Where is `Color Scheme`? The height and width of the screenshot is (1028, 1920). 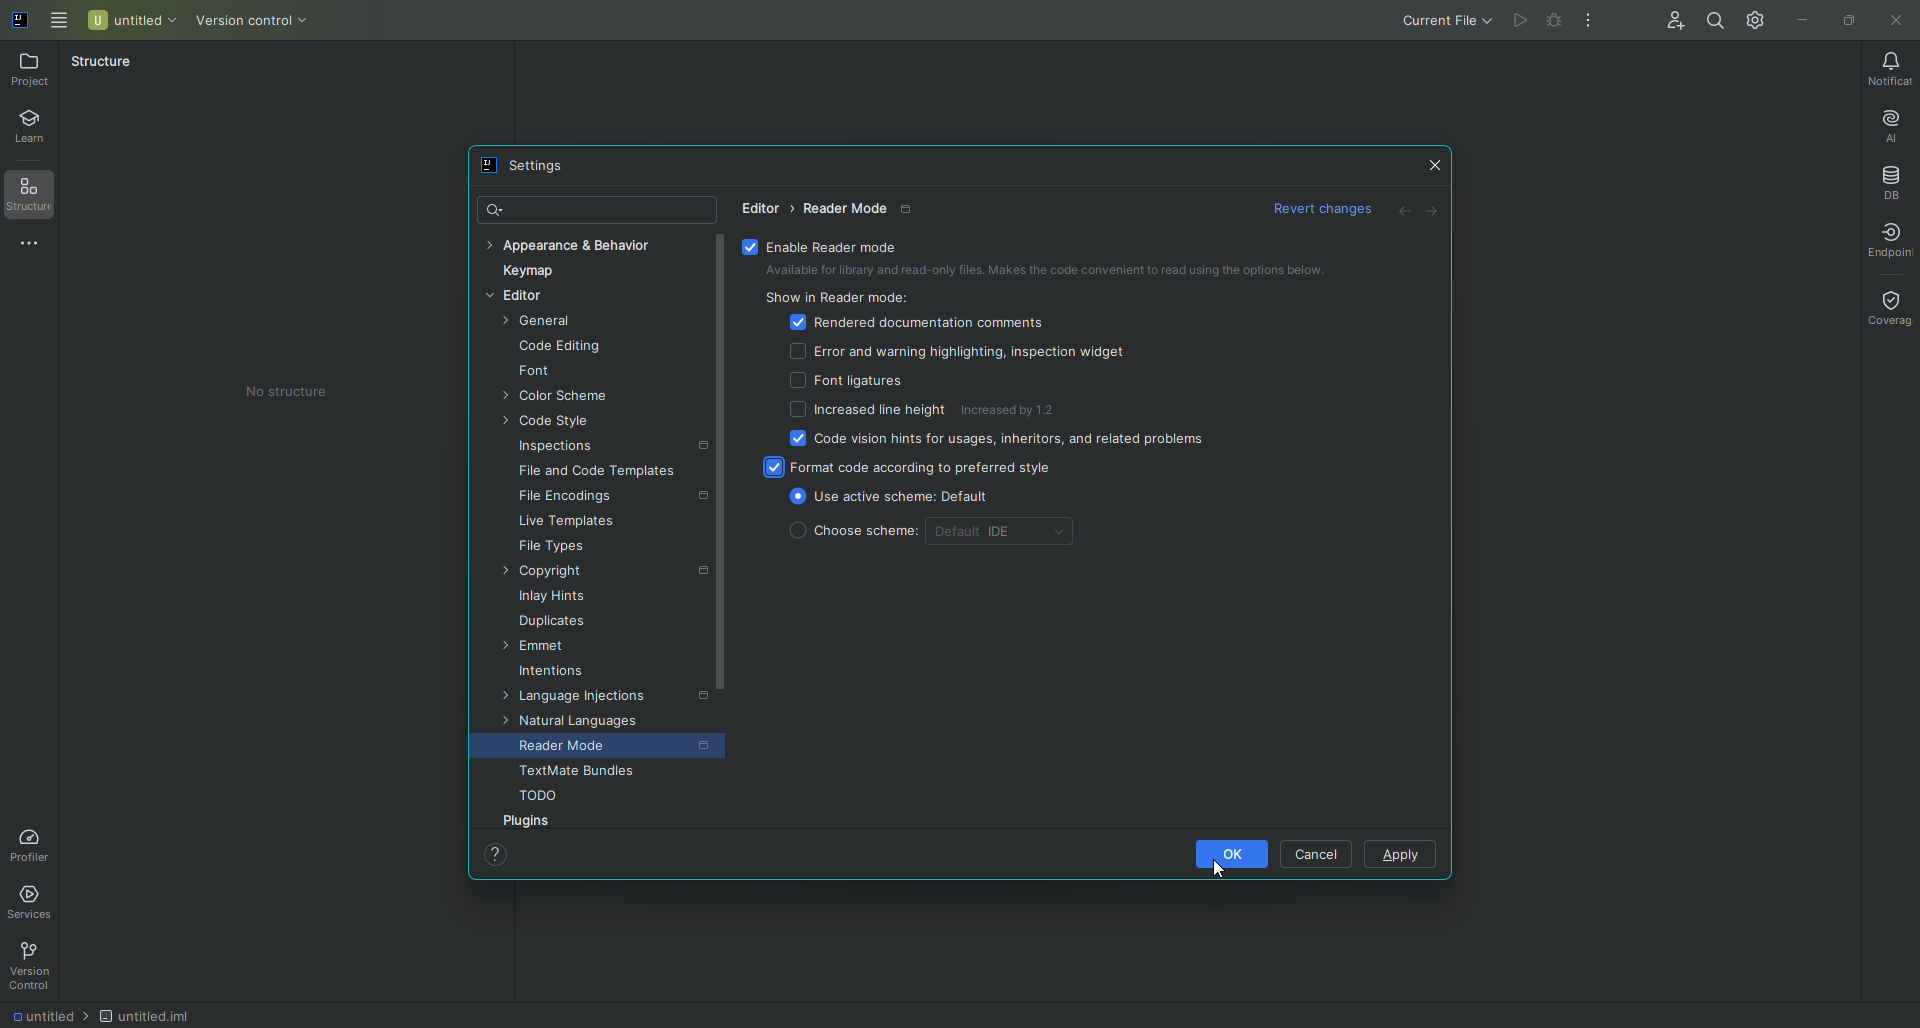 Color Scheme is located at coordinates (558, 397).